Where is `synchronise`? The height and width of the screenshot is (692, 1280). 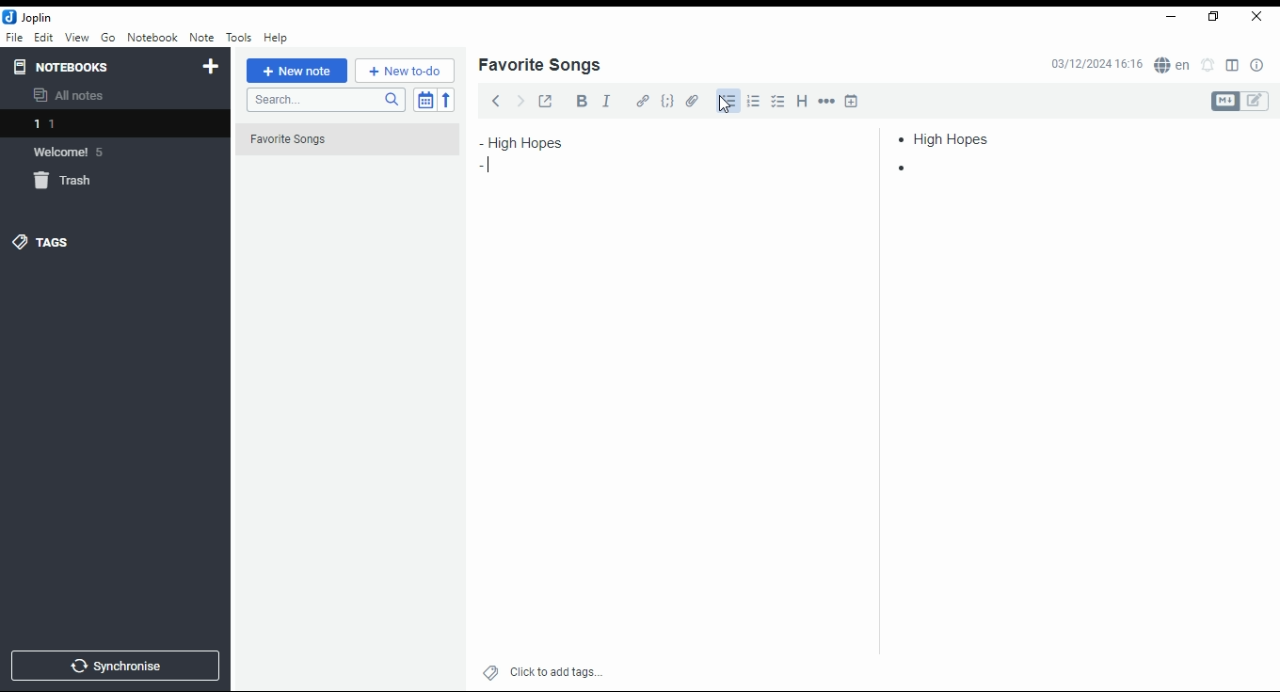 synchronise is located at coordinates (112, 665).